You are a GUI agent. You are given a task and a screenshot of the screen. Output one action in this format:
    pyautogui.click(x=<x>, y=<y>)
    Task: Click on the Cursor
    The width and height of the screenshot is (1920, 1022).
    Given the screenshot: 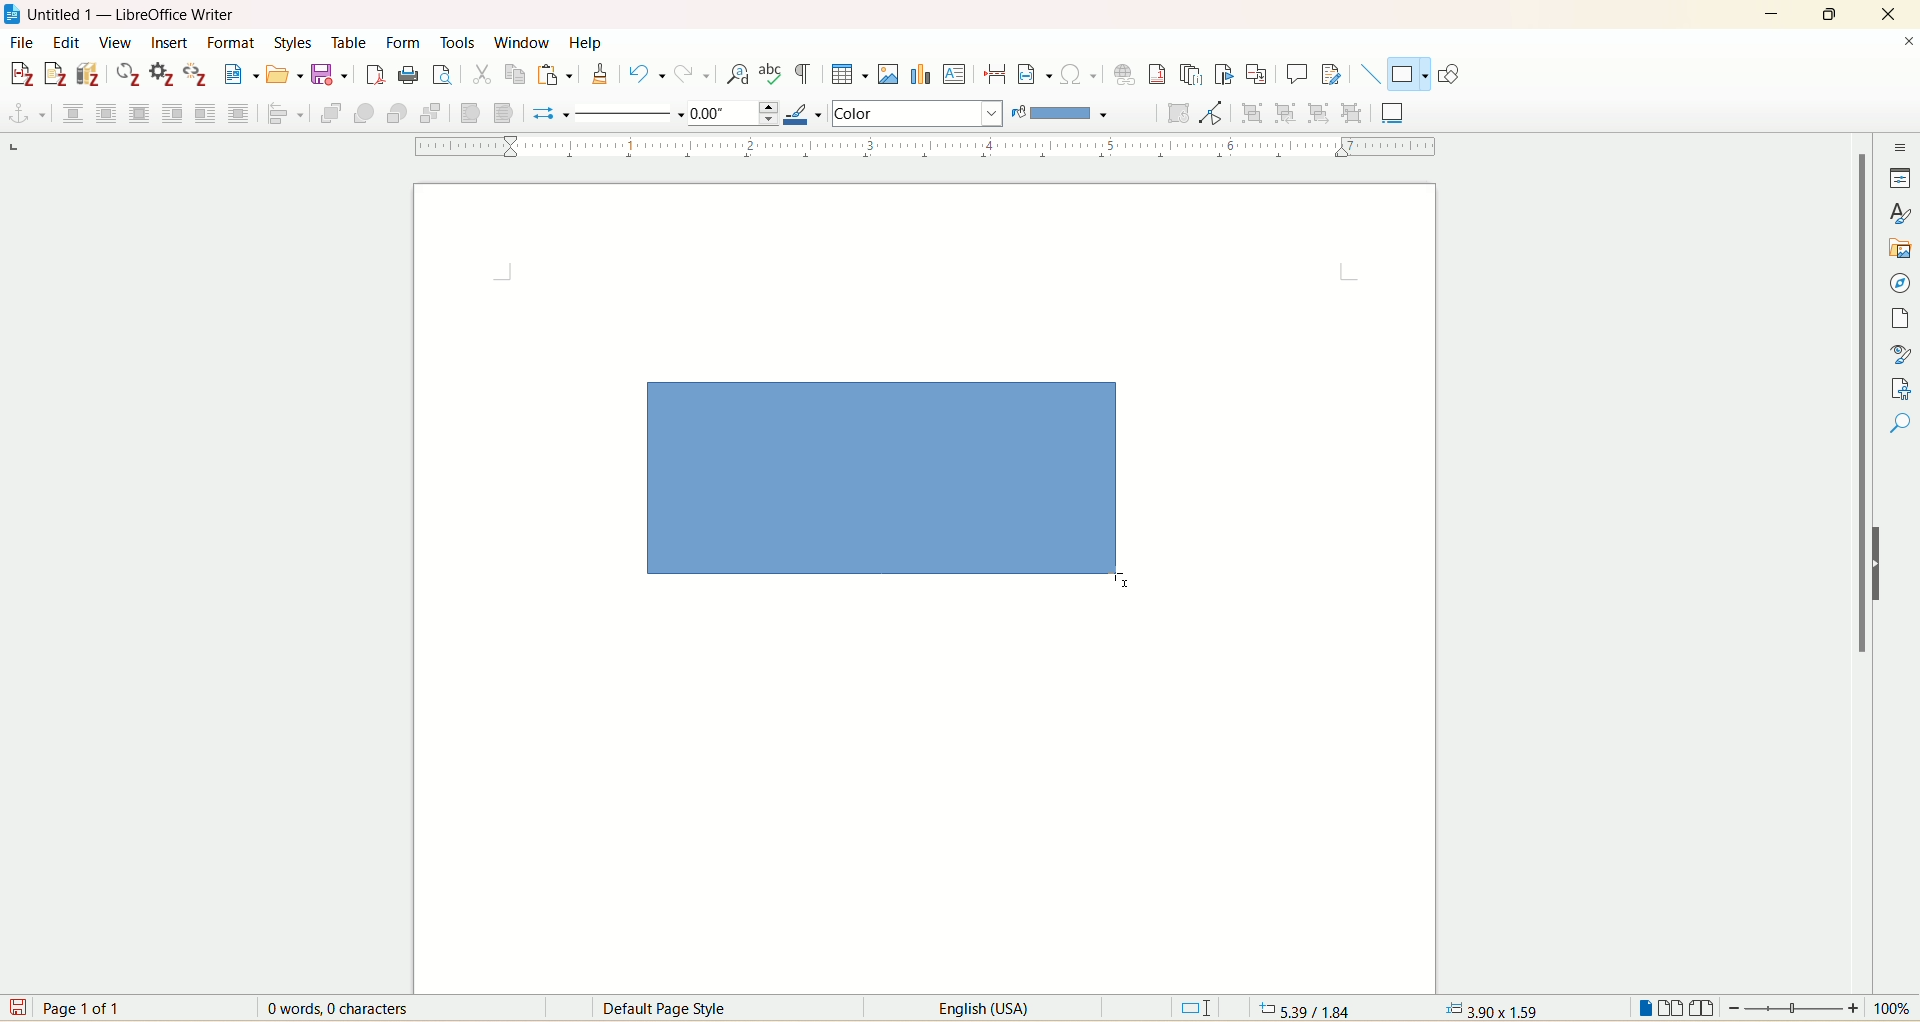 What is the action you would take?
    pyautogui.click(x=1126, y=581)
    